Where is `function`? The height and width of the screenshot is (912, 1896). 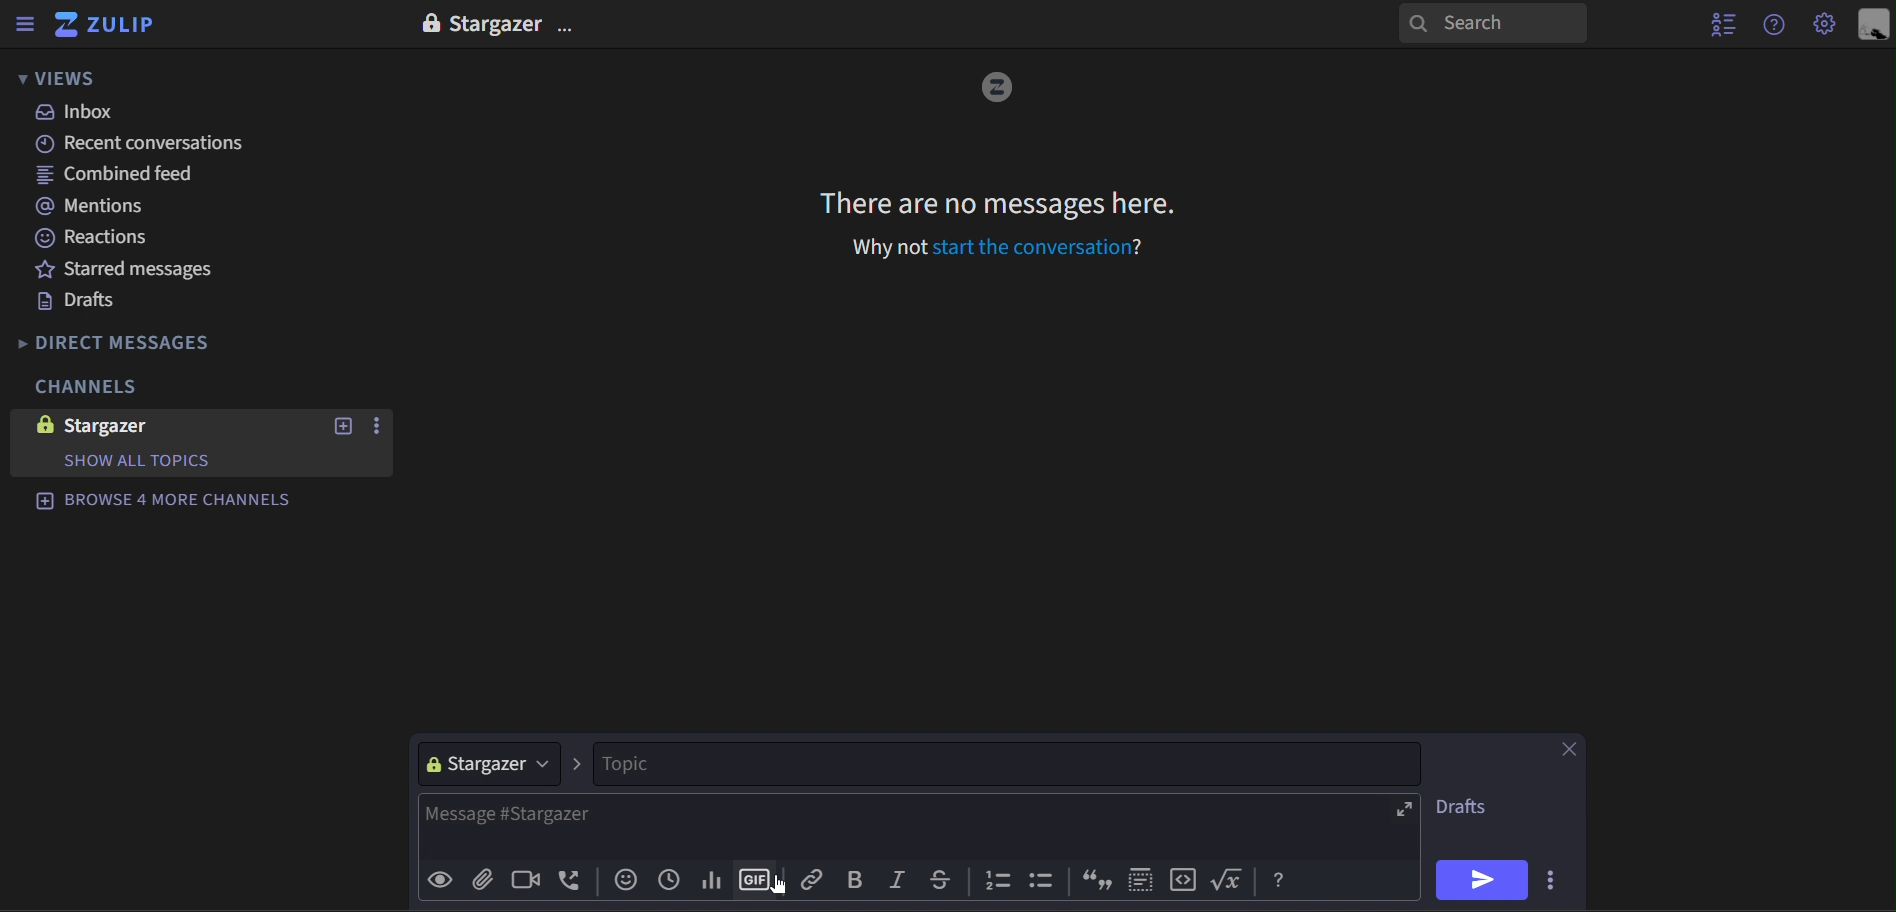
function is located at coordinates (1232, 878).